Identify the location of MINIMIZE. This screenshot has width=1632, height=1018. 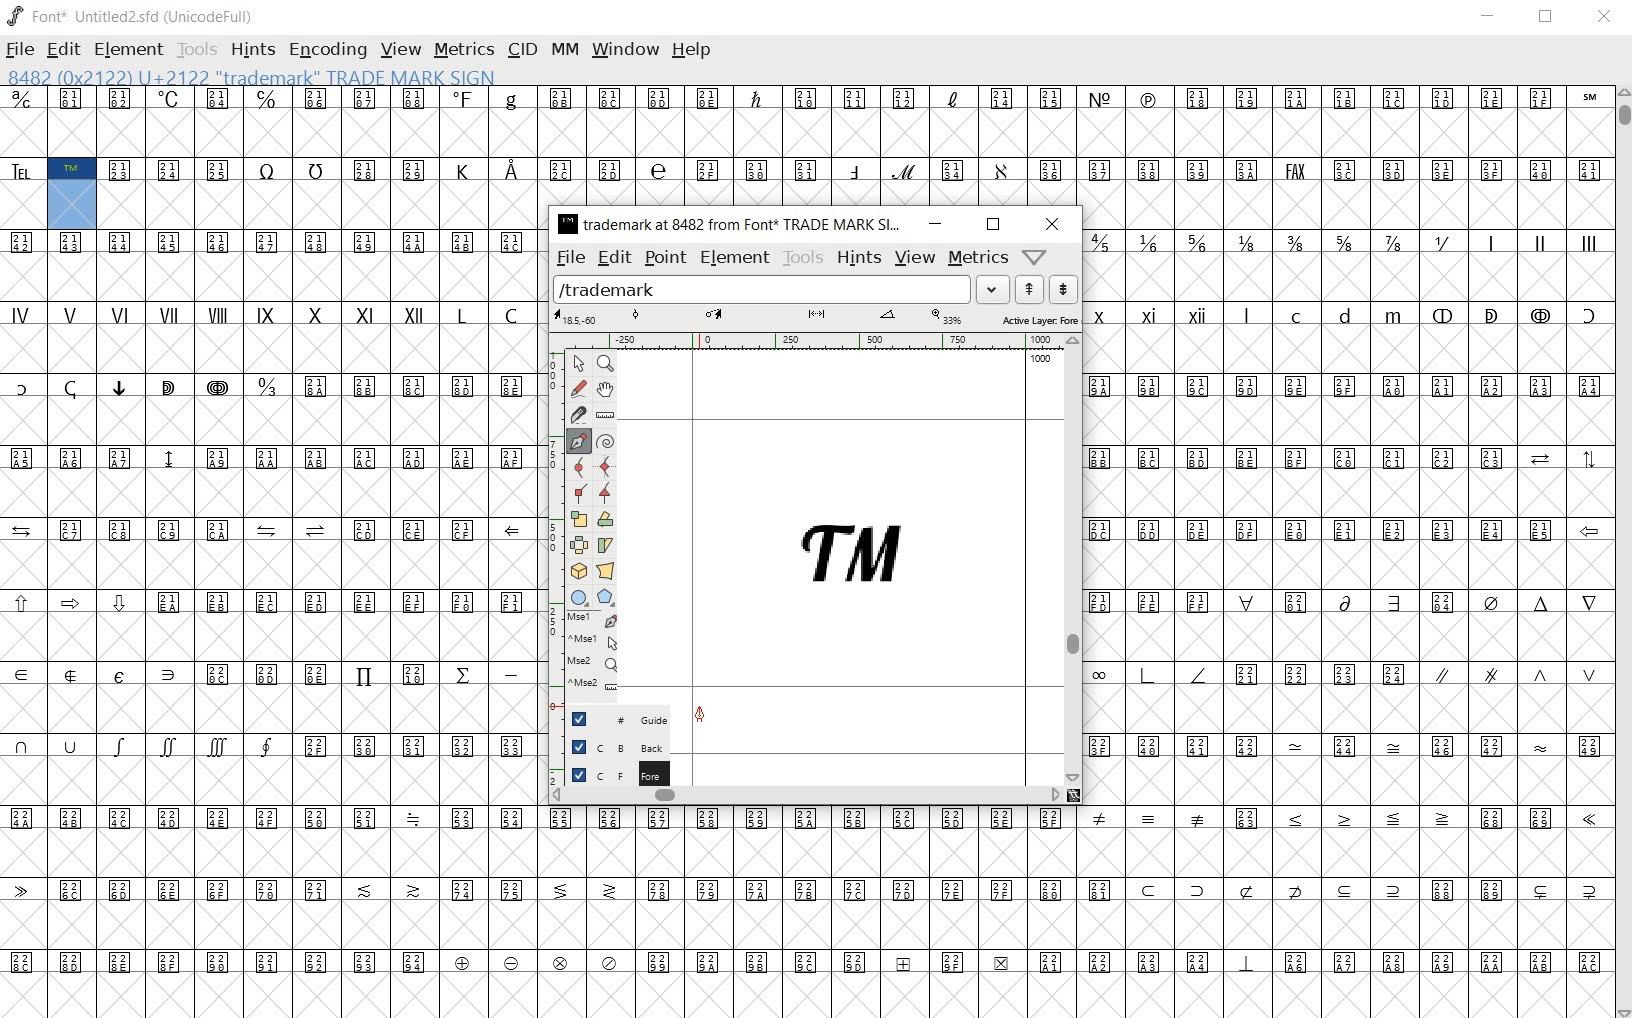
(1488, 15).